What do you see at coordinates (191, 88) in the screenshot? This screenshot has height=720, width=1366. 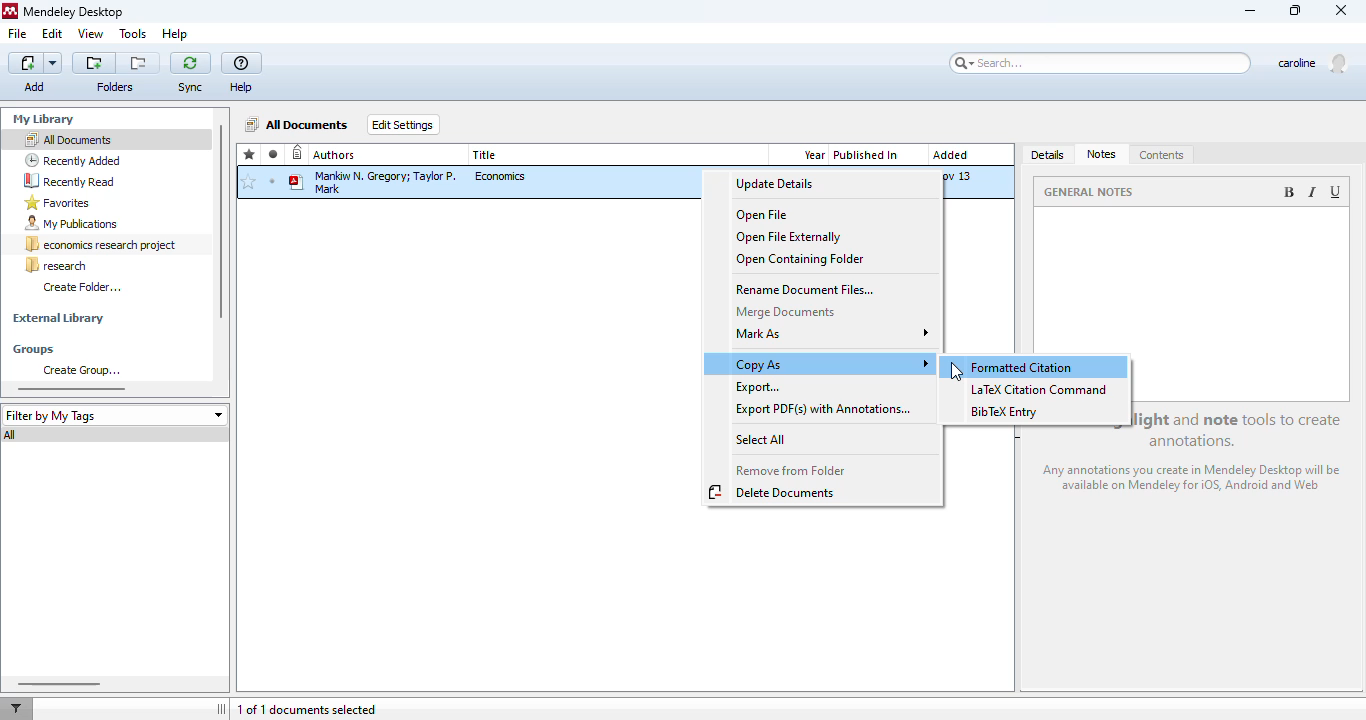 I see `Sync` at bounding box center [191, 88].